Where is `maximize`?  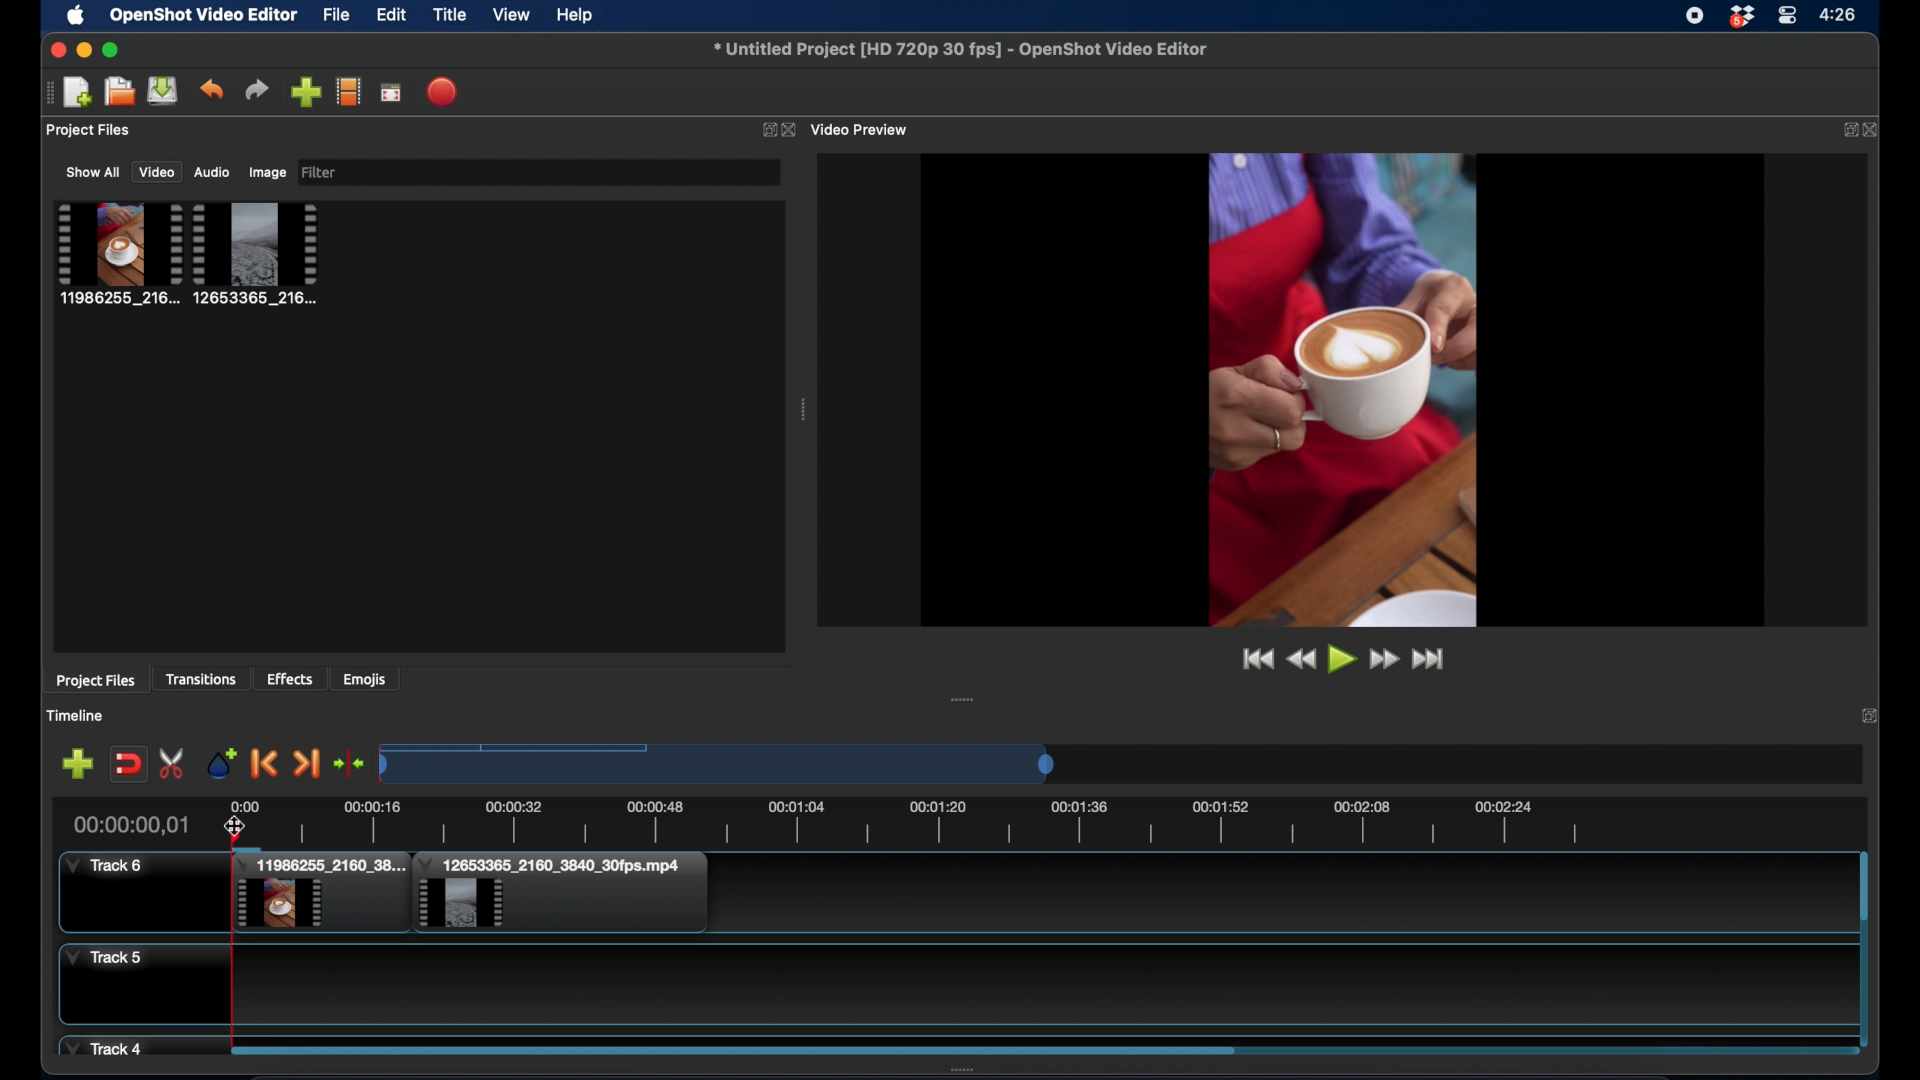 maximize is located at coordinates (111, 50).